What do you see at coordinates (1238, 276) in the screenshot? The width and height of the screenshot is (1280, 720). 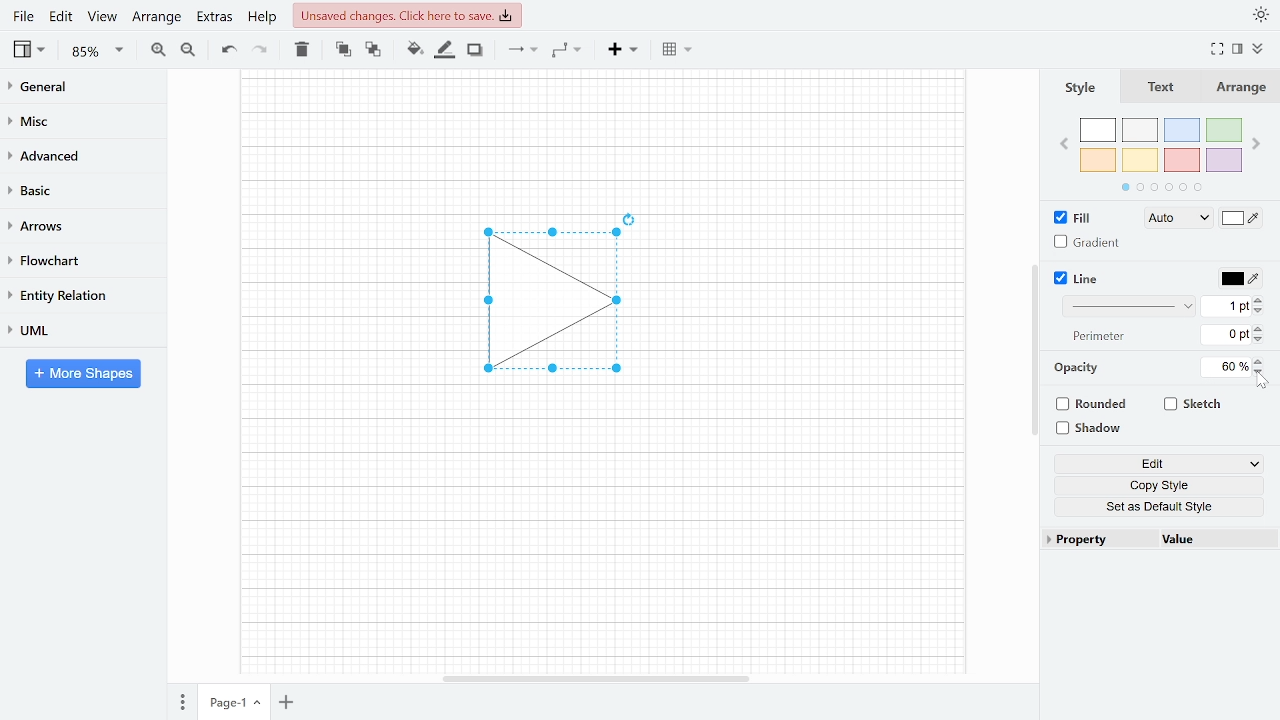 I see `Line color` at bounding box center [1238, 276].